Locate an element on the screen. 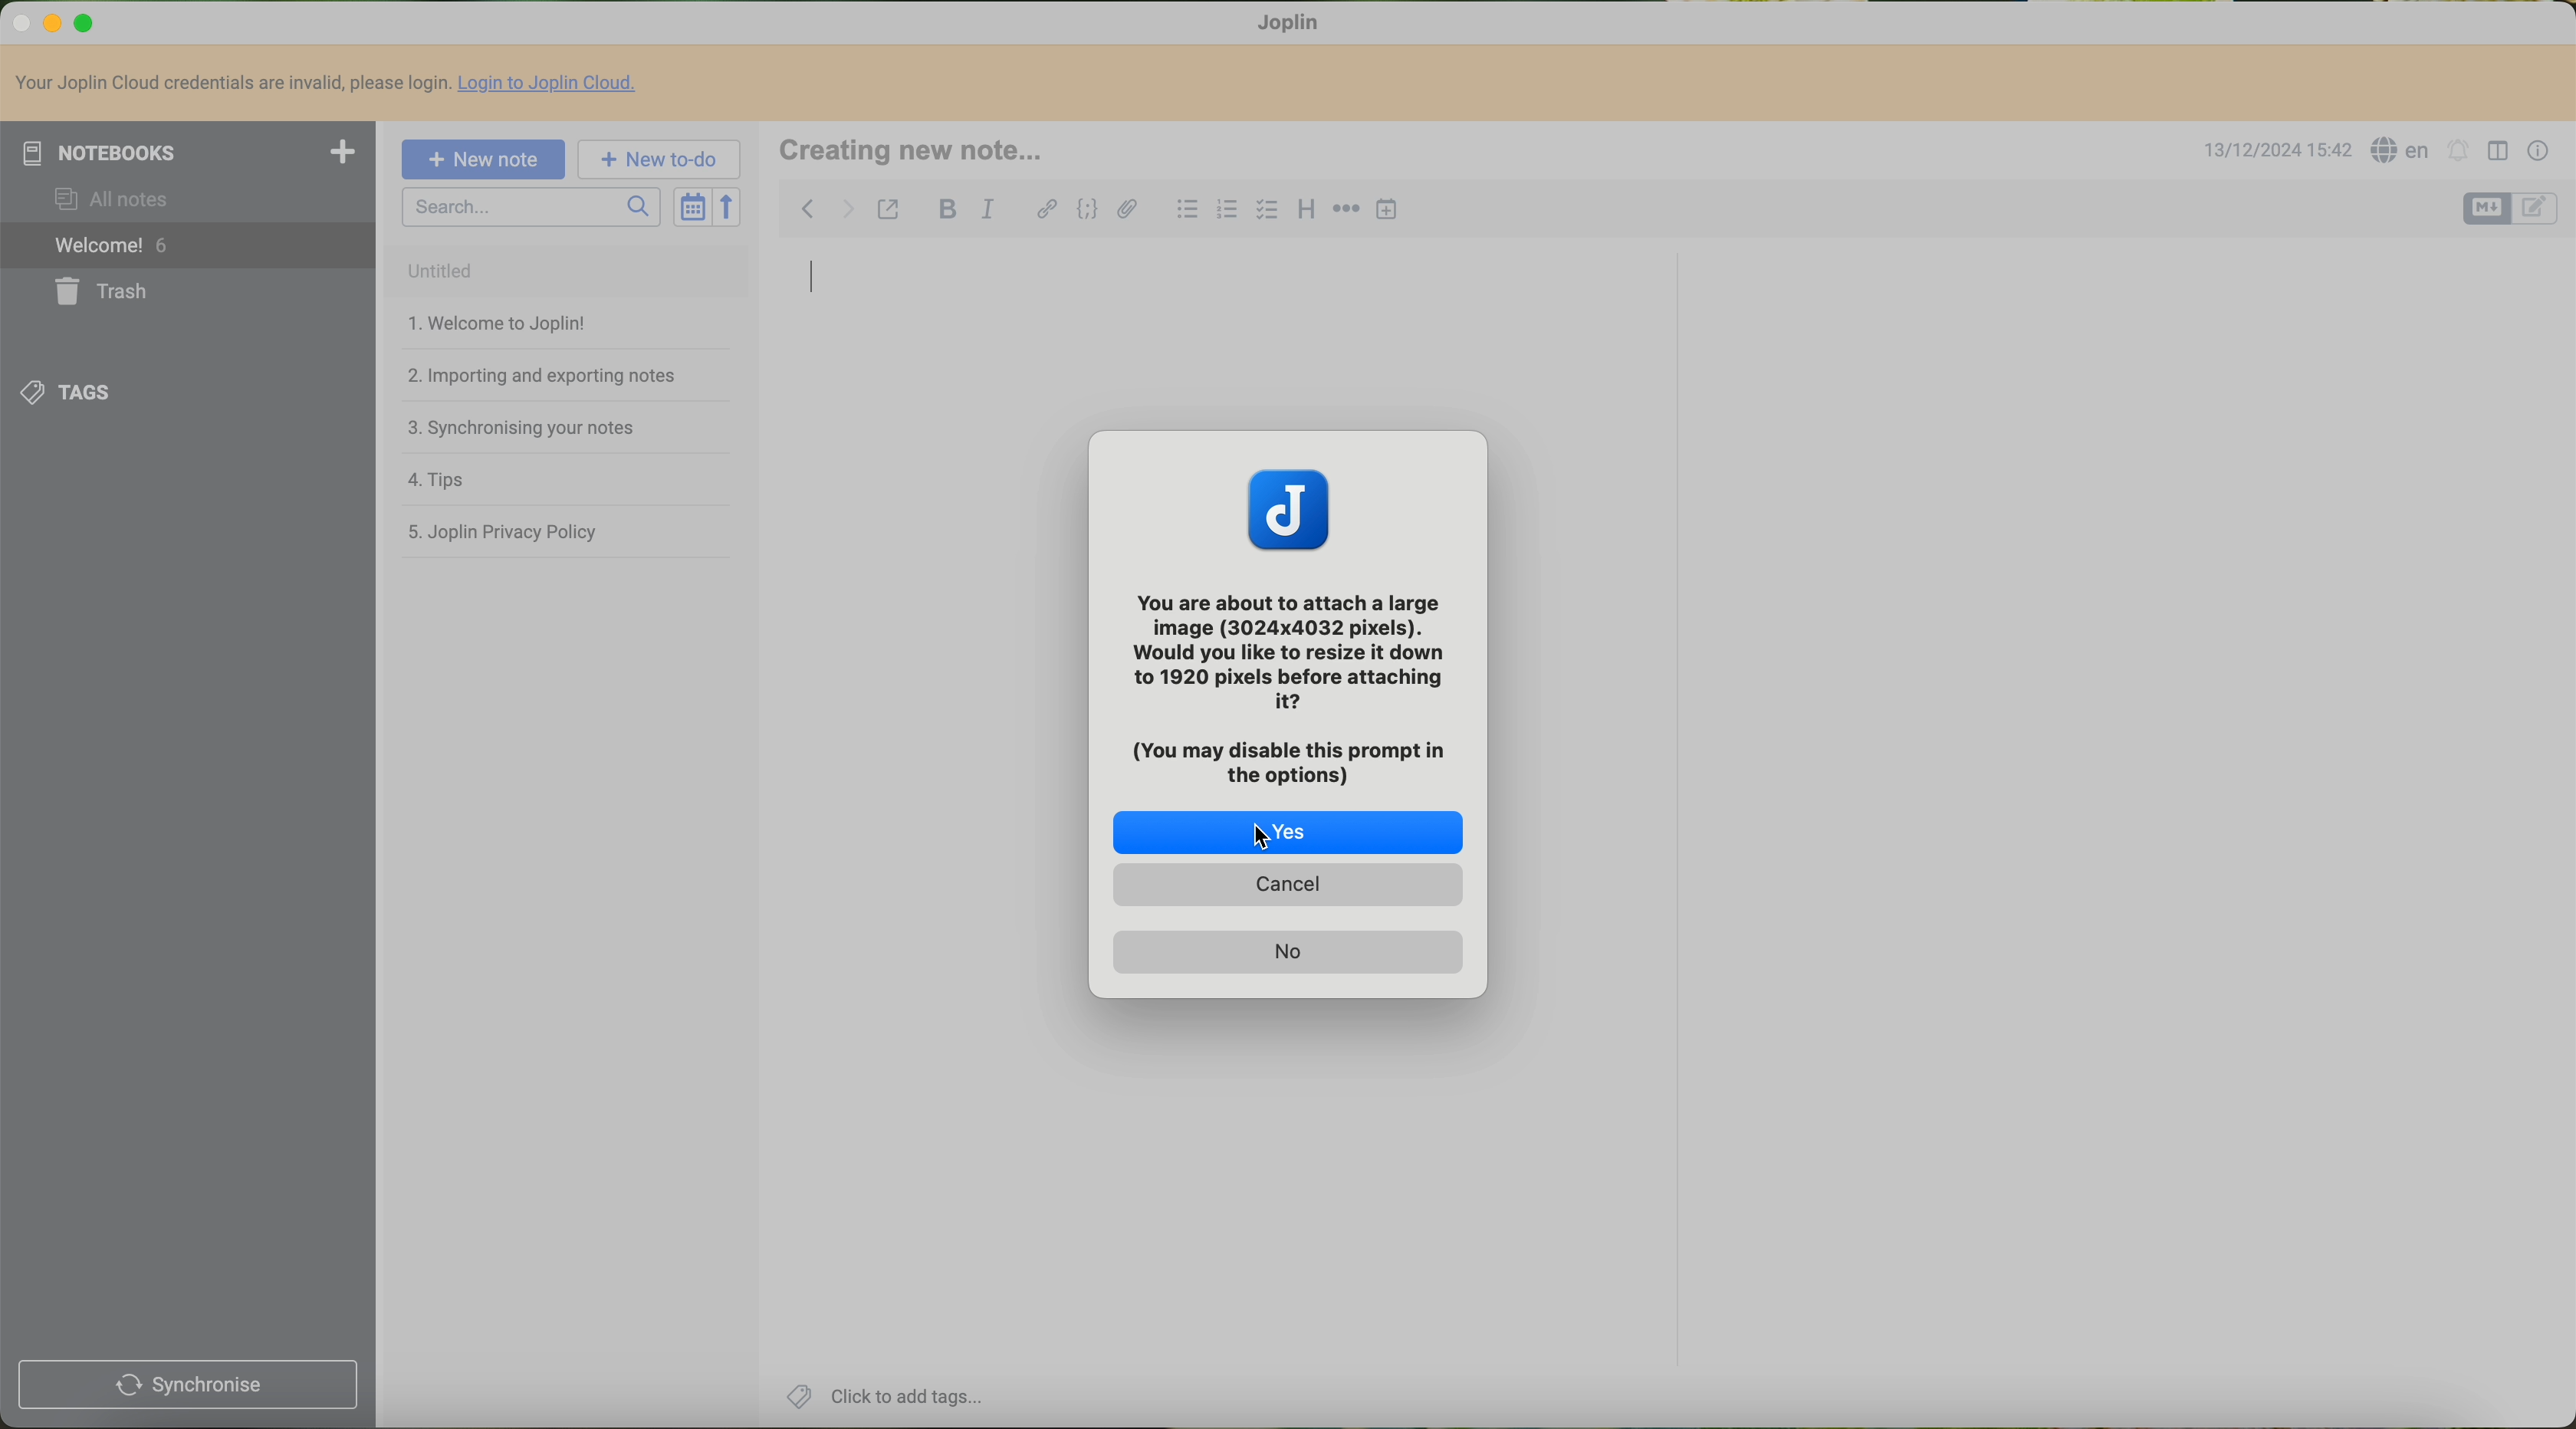 The image size is (2576, 1429). italic is located at coordinates (987, 210).